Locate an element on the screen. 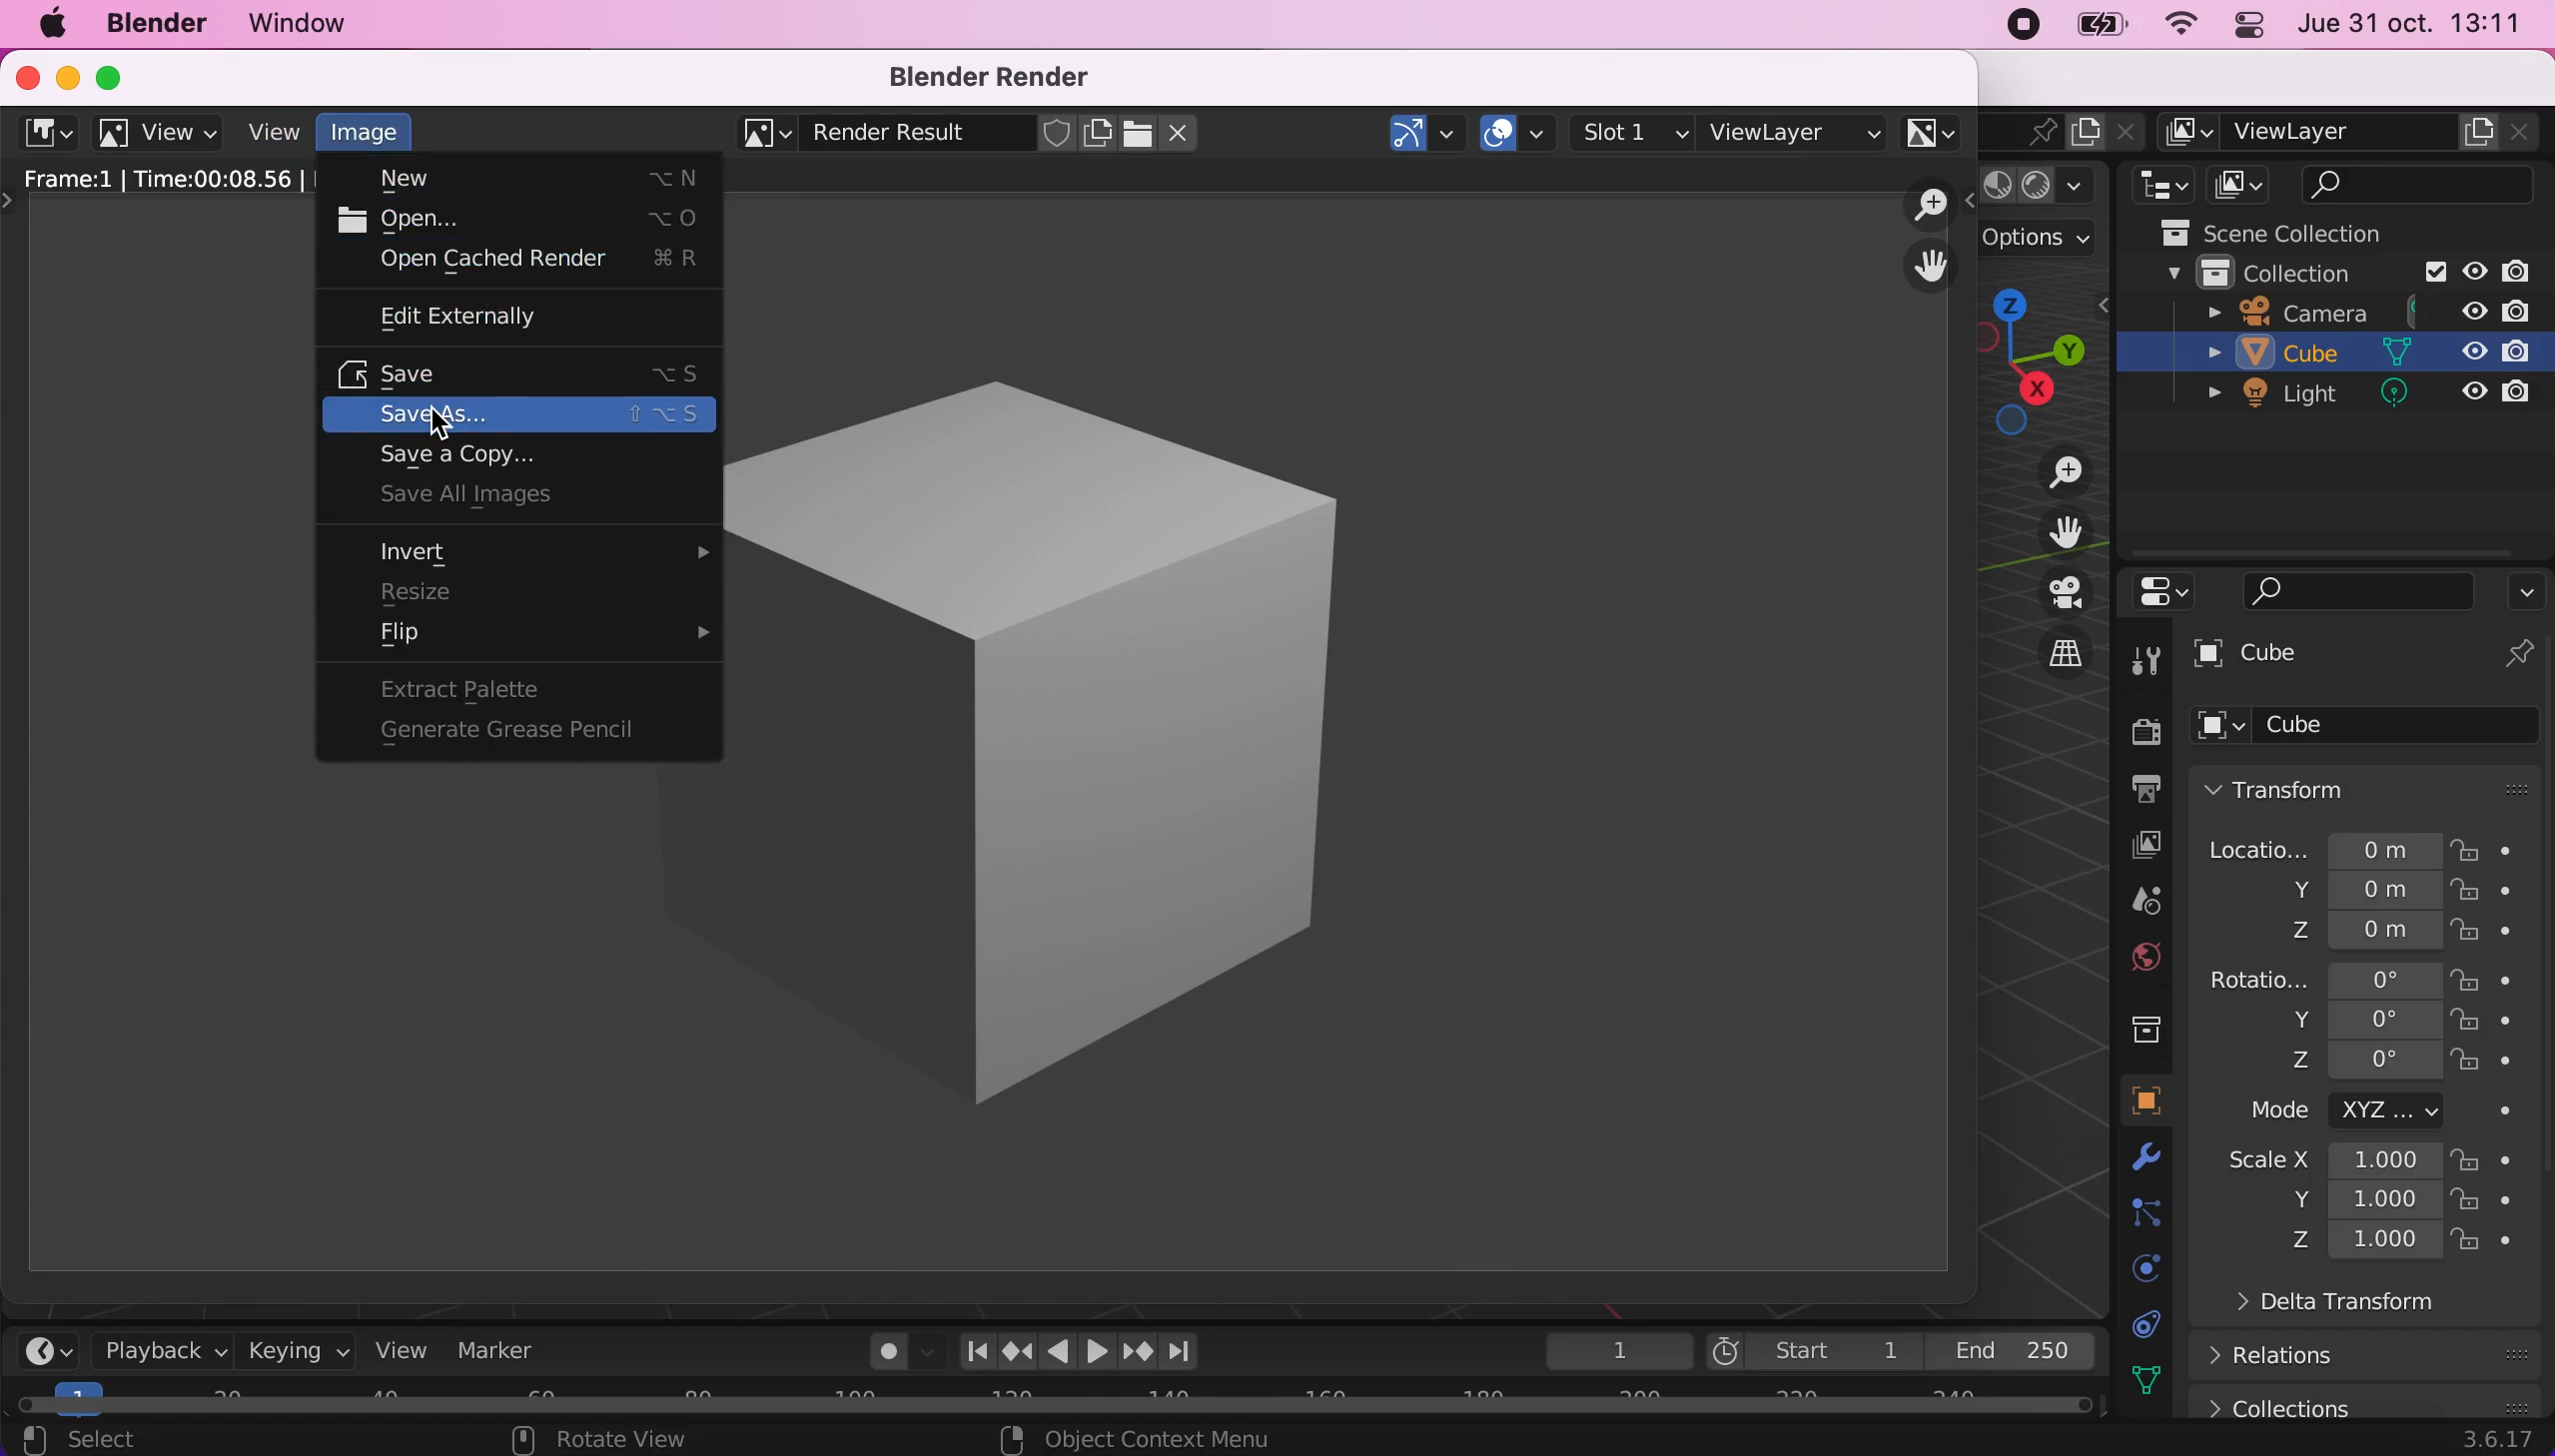  jue 31 oct. 13:11 is located at coordinates (2421, 27).